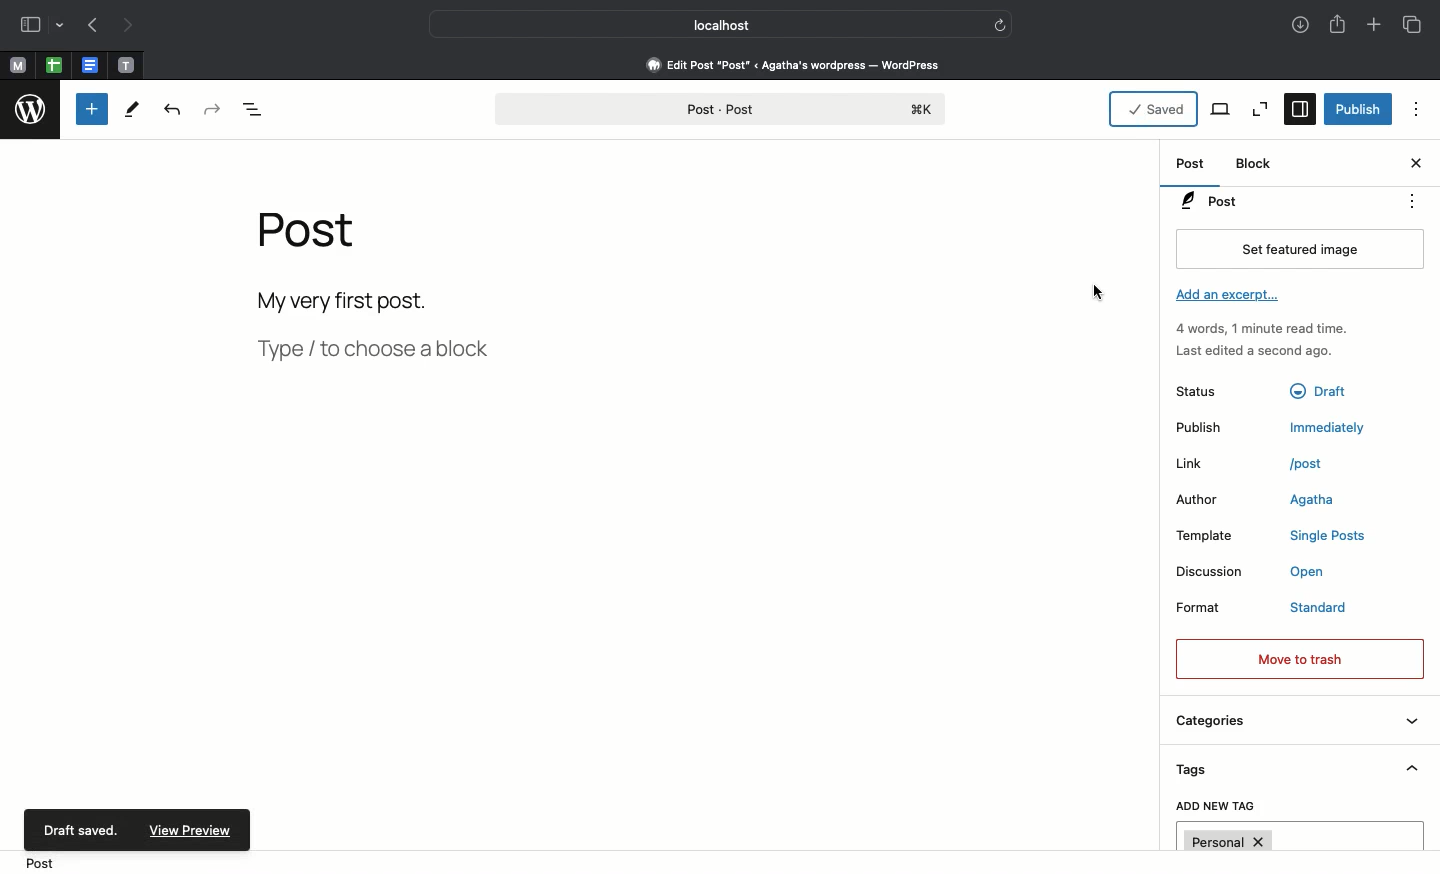 The width and height of the screenshot is (1440, 874). Describe the element at coordinates (1413, 200) in the screenshot. I see `options` at that location.